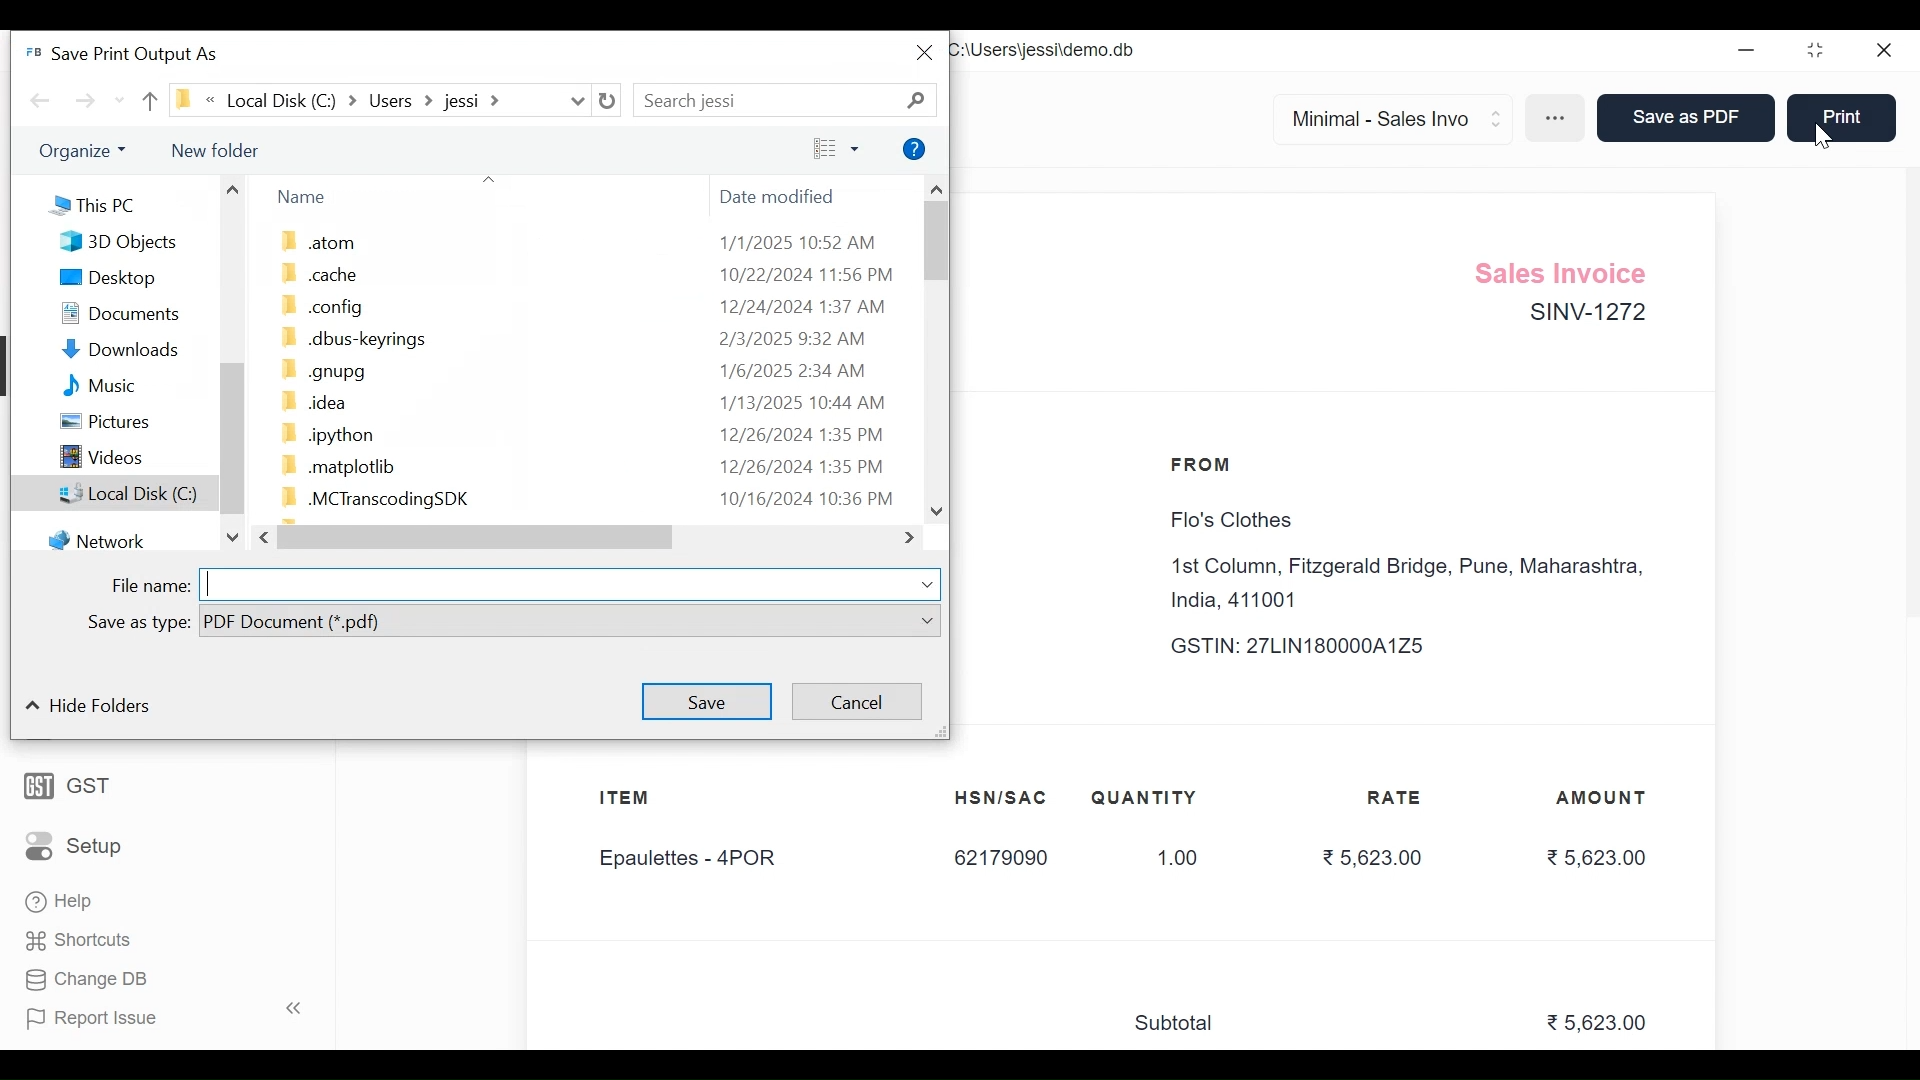 Image resolution: width=1920 pixels, height=1080 pixels. I want to click on Report Issue, so click(158, 1017).